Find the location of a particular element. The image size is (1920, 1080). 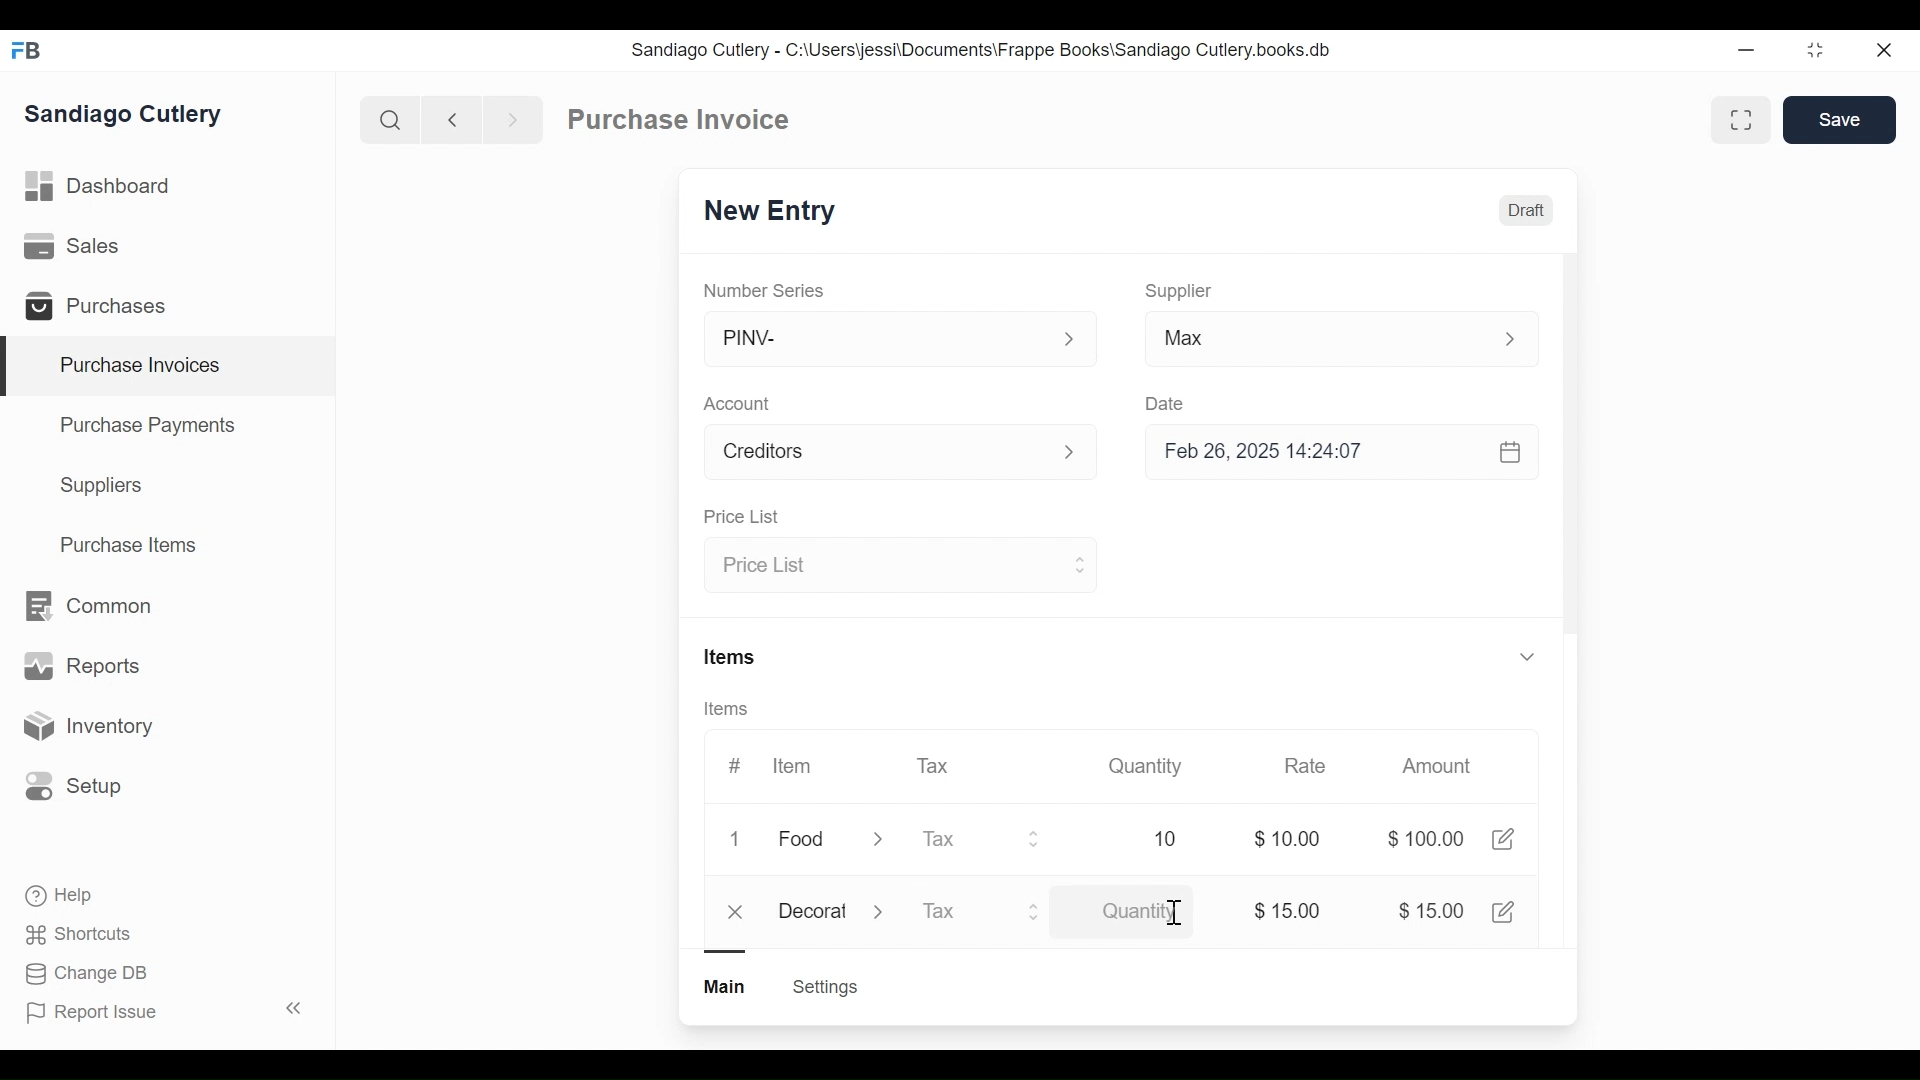

Edit is located at coordinates (1502, 839).